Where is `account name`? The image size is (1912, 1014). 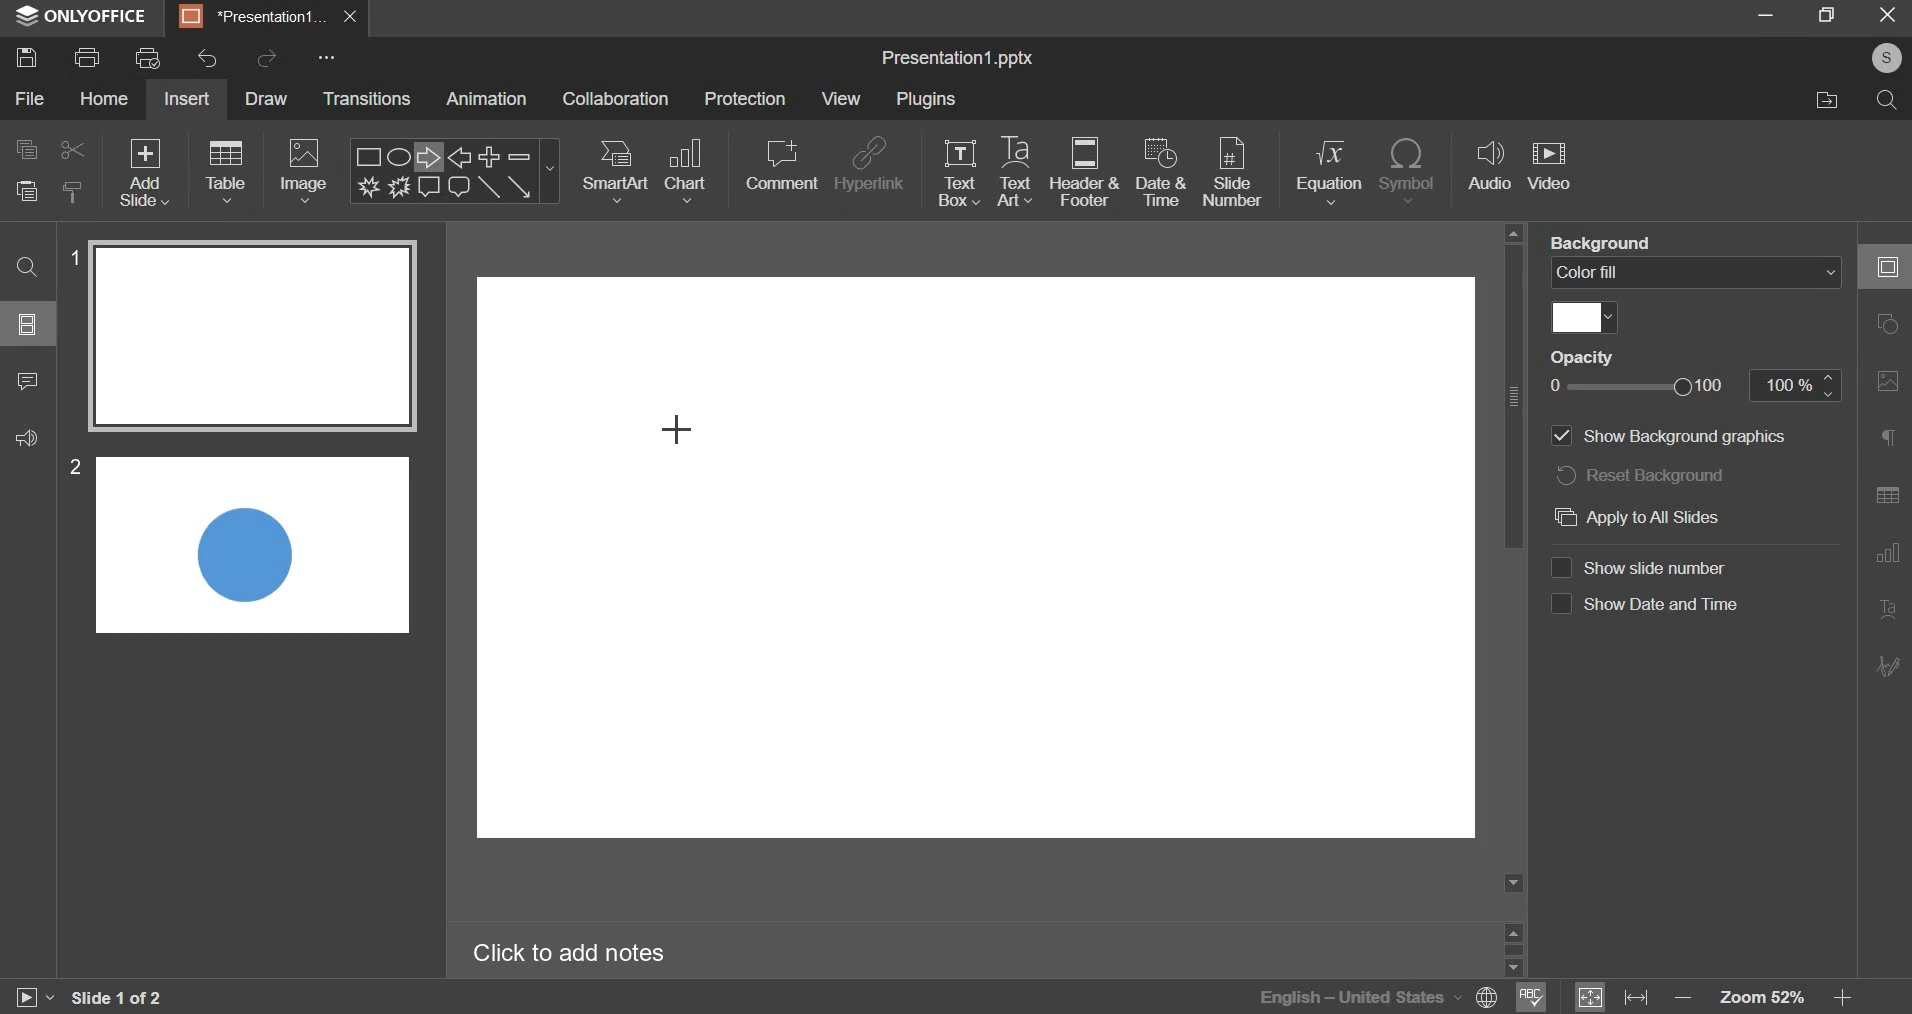
account name is located at coordinates (1886, 58).